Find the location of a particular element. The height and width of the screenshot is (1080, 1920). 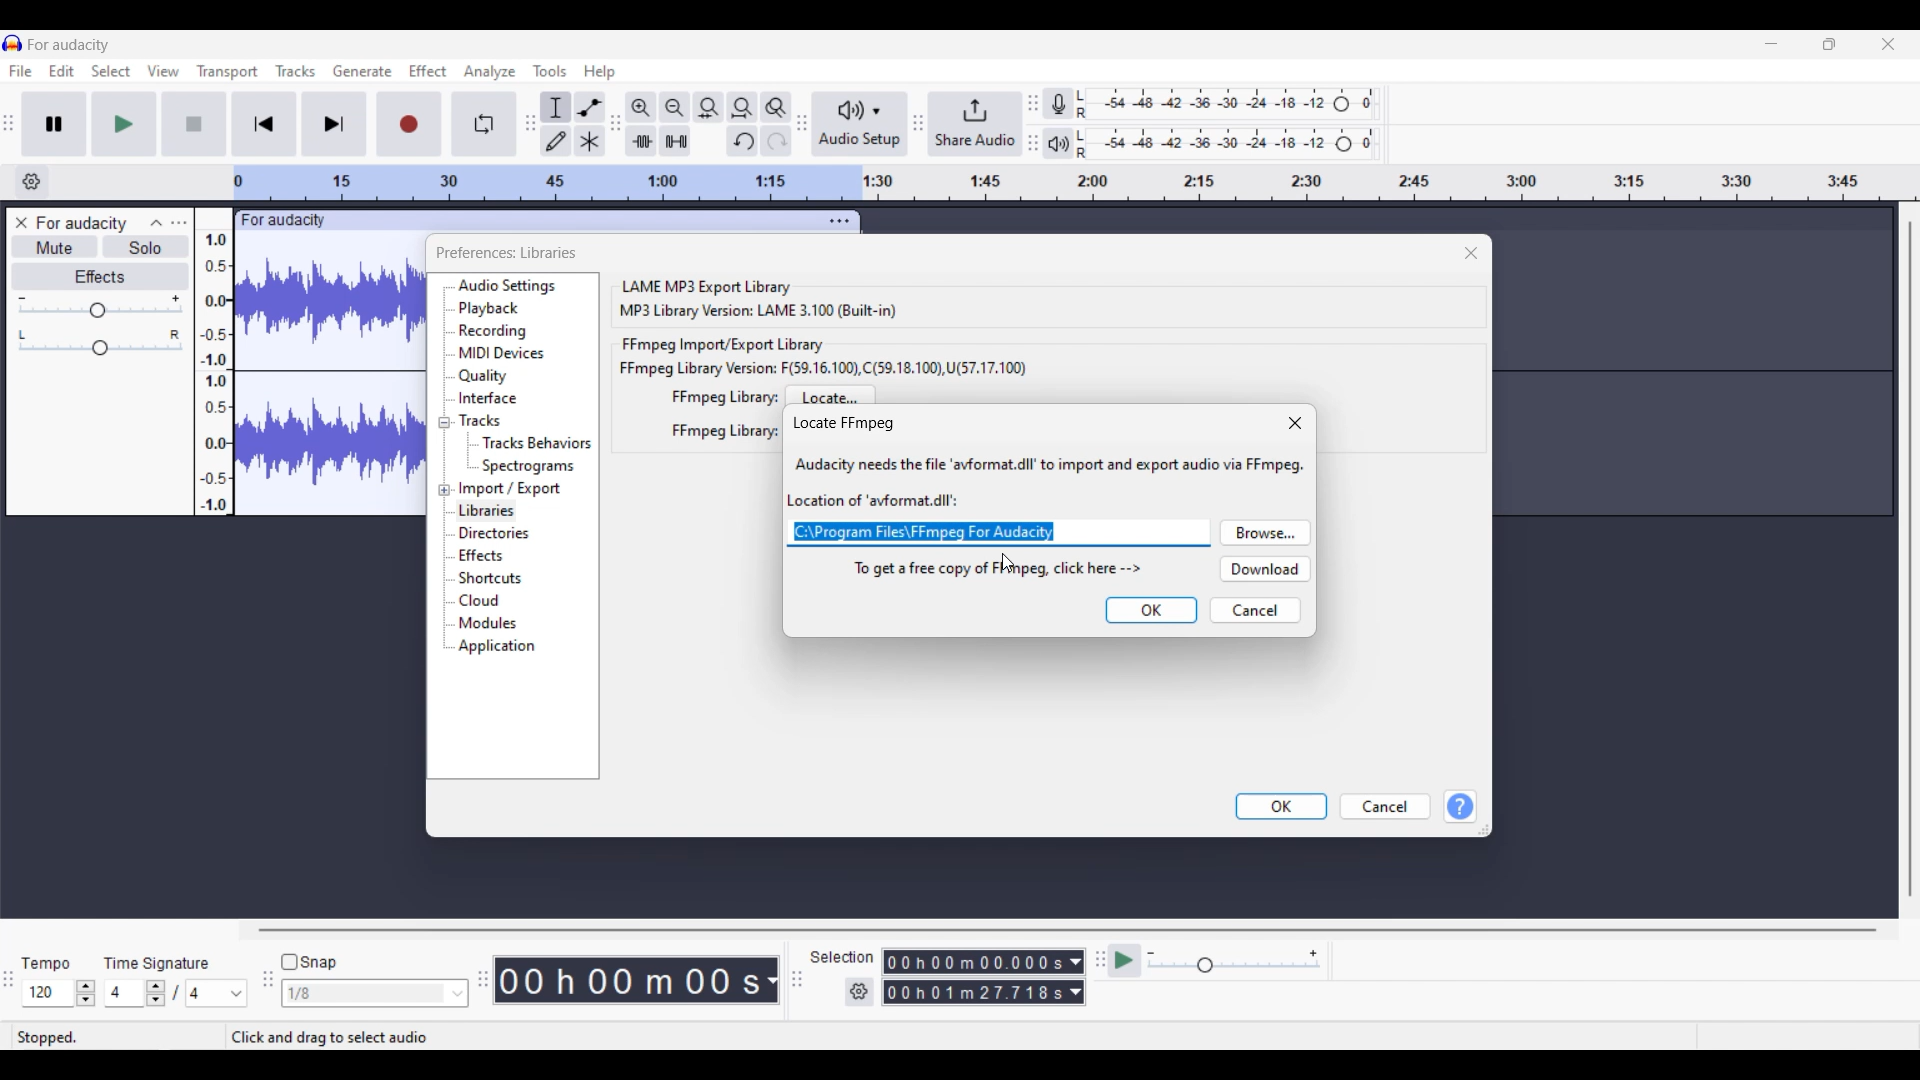

Skip/Select to start is located at coordinates (264, 125).